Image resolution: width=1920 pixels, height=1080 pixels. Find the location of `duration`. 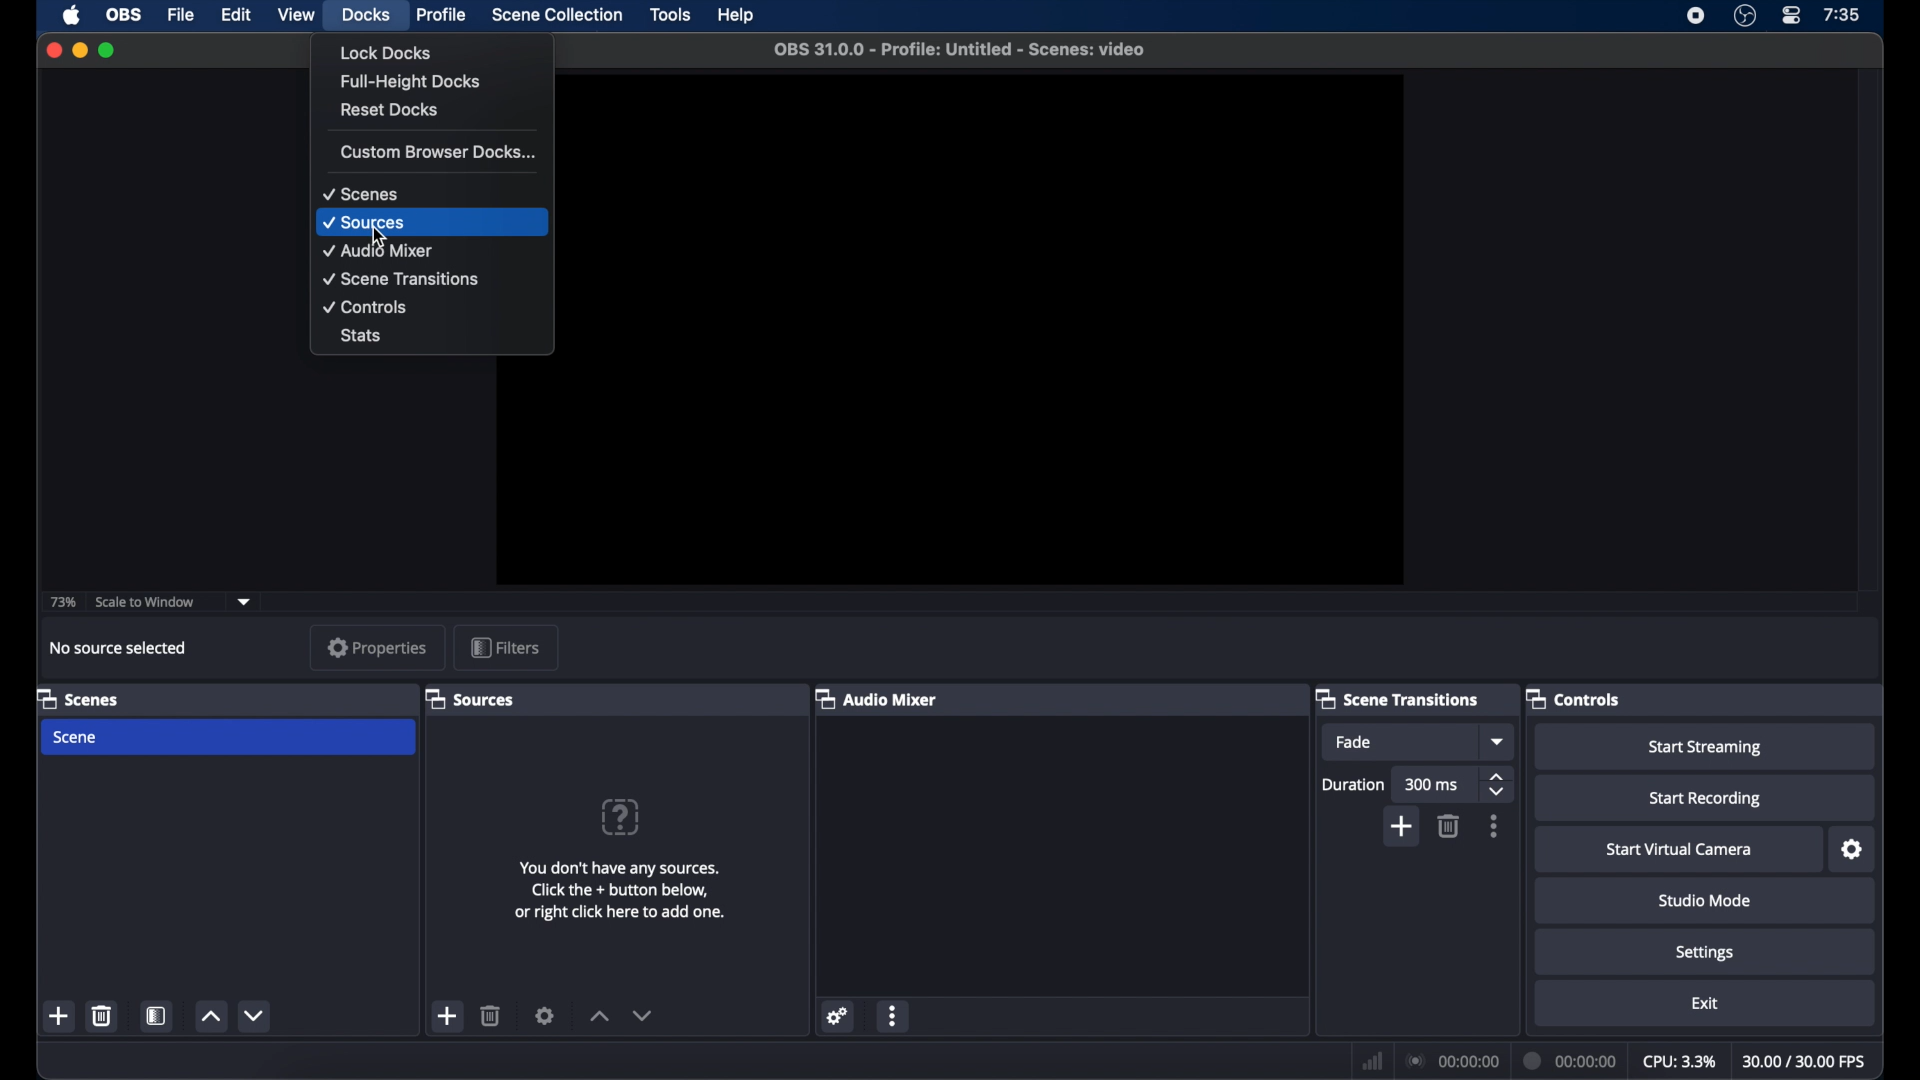

duration is located at coordinates (1352, 783).